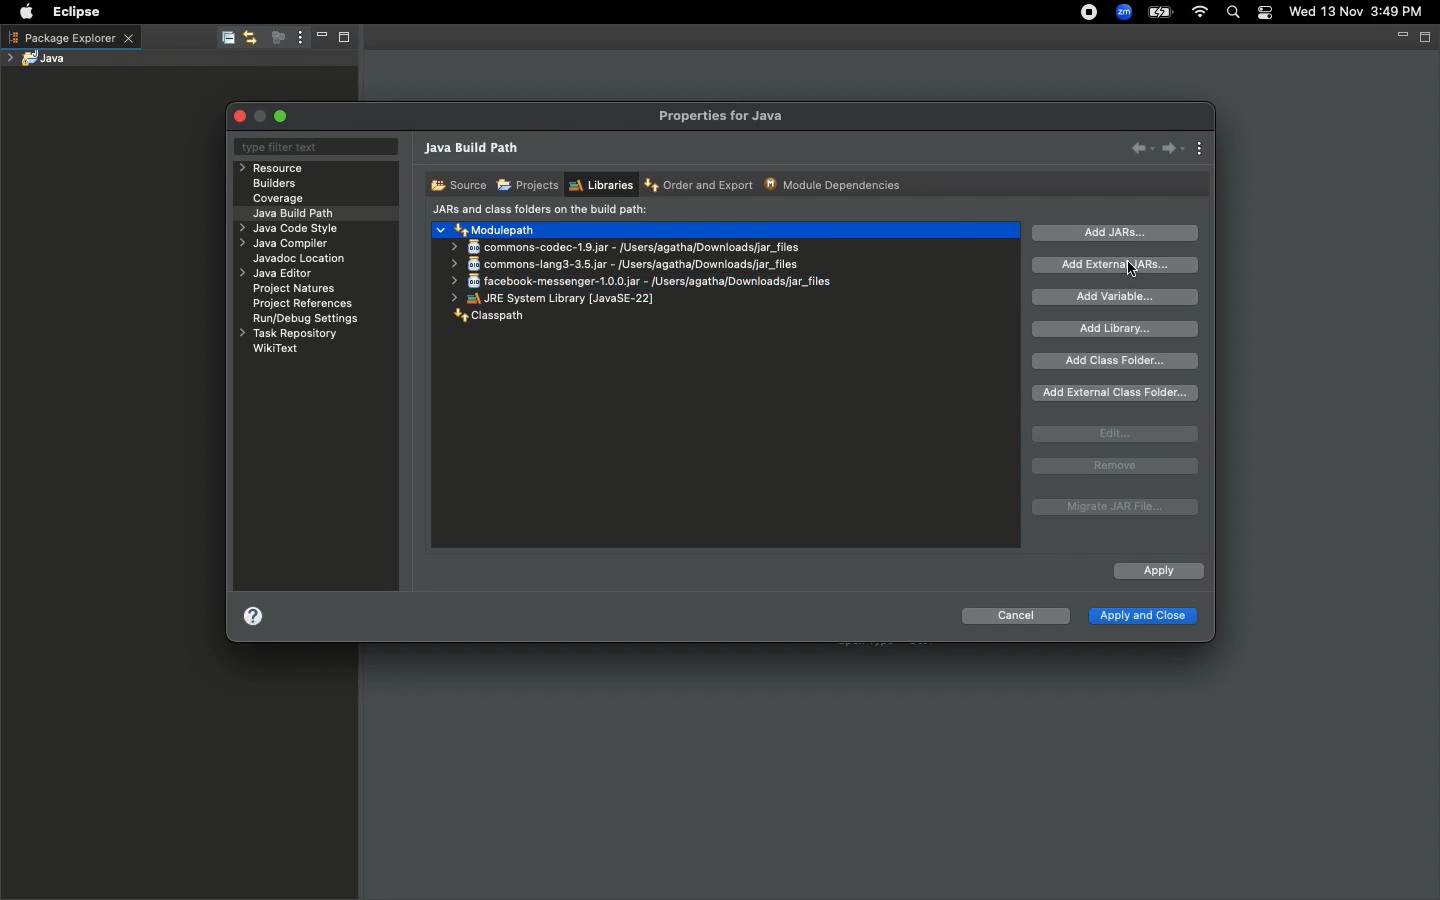 This screenshot has height=900, width=1440. I want to click on Projects, so click(527, 186).